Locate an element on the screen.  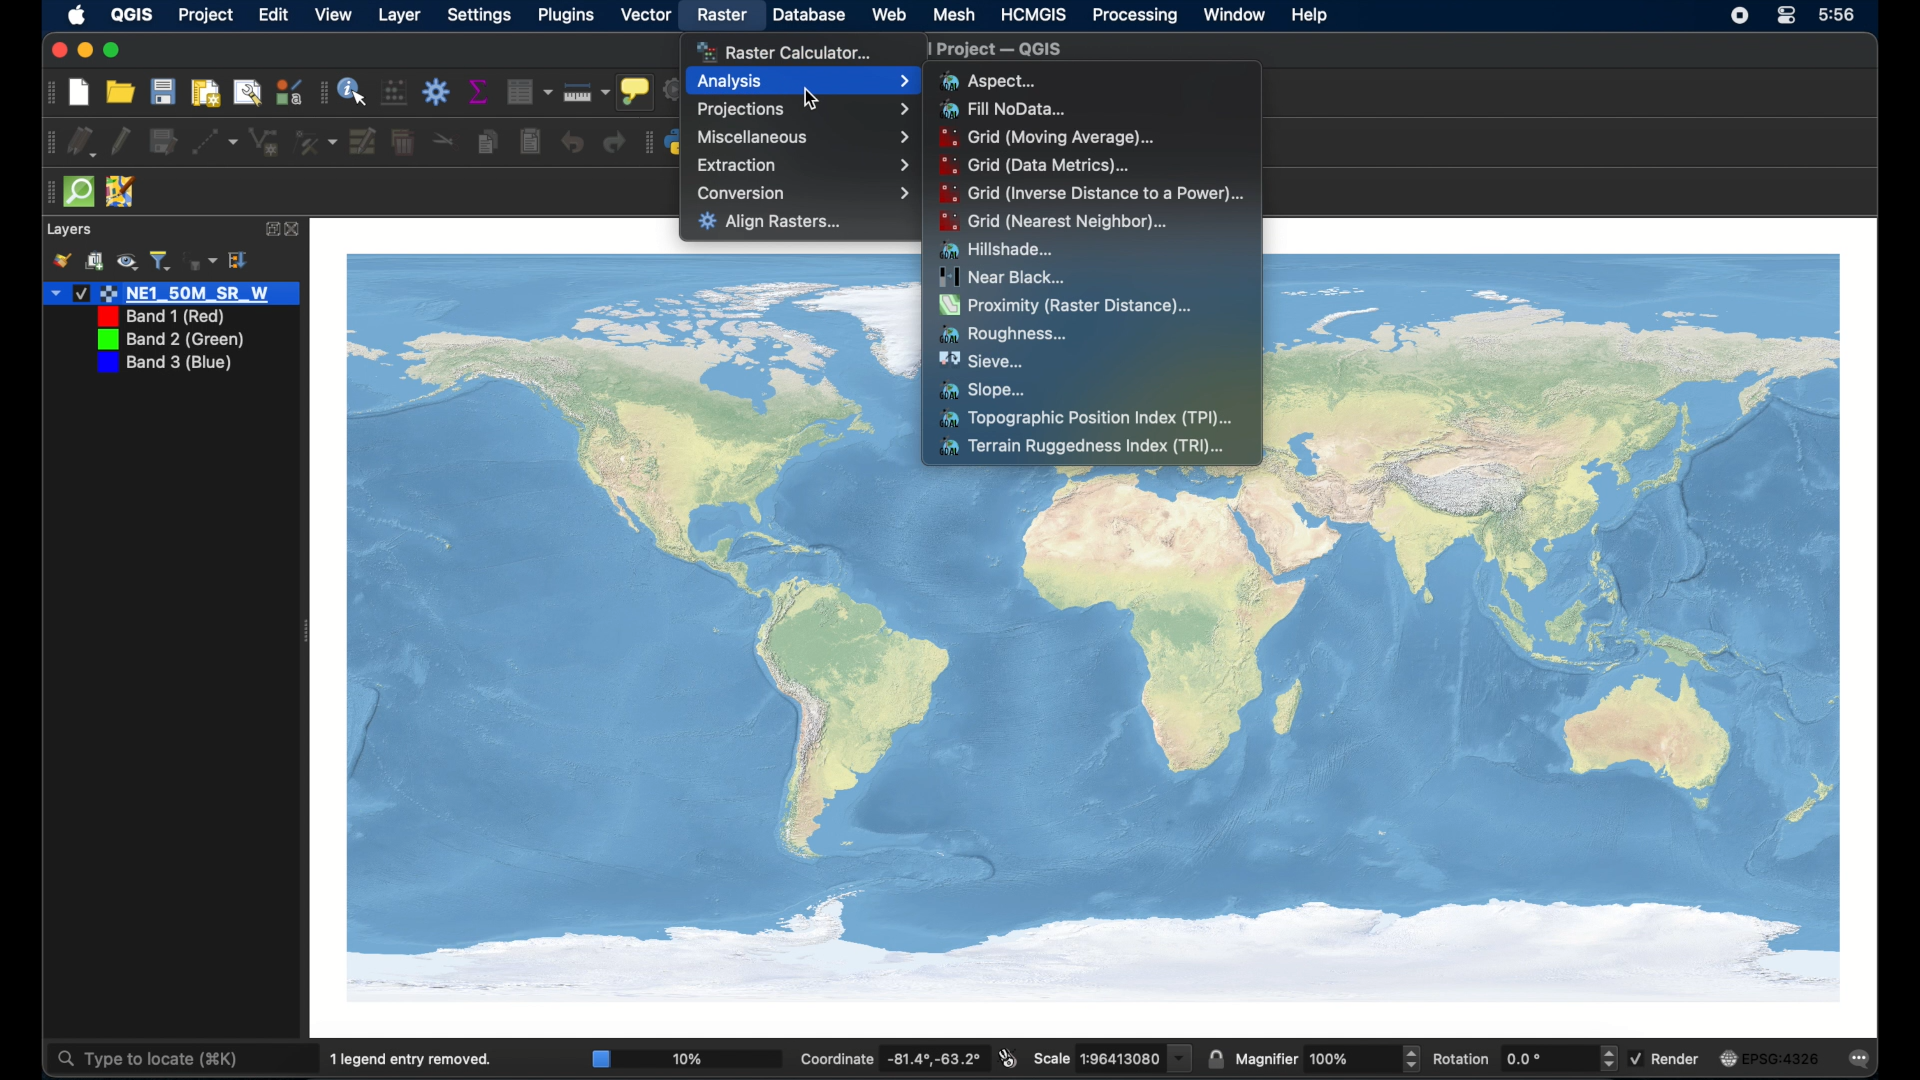
web is located at coordinates (890, 15).